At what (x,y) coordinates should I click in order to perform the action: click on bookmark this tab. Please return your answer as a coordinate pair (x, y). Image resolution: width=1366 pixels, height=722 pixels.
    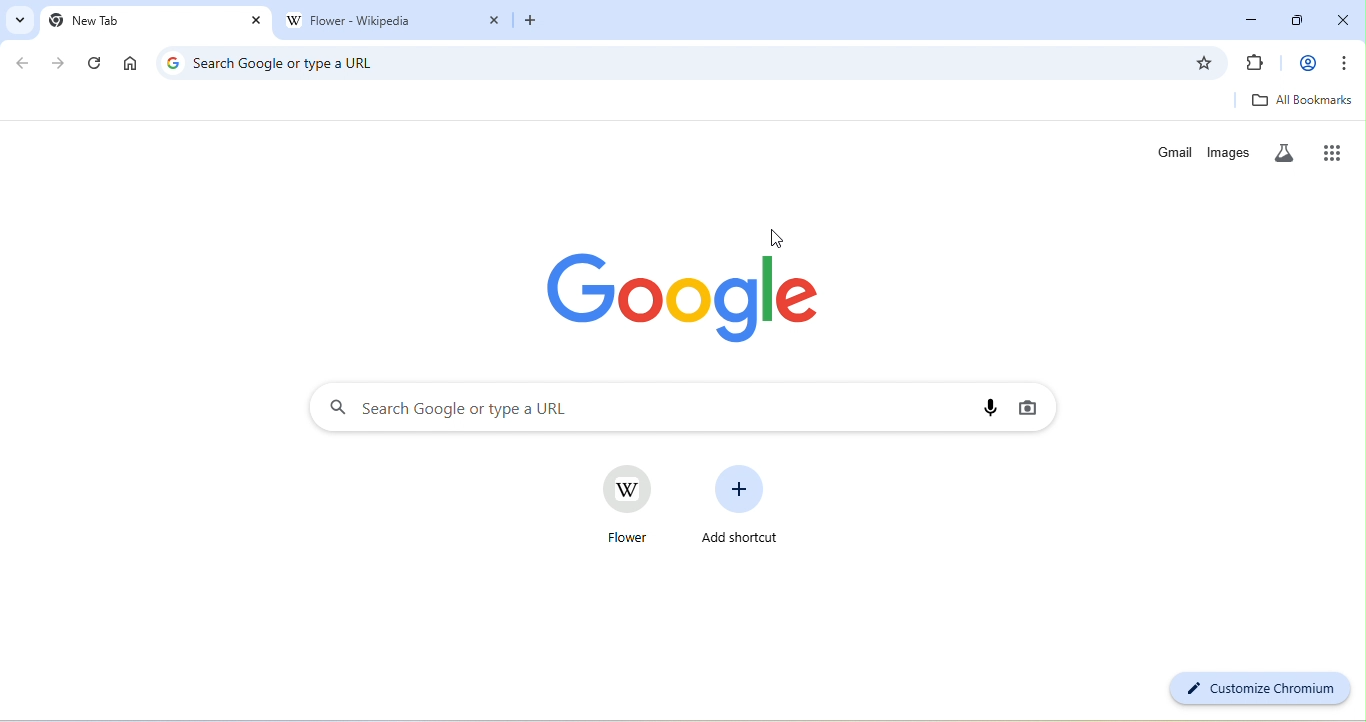
    Looking at the image, I should click on (1204, 63).